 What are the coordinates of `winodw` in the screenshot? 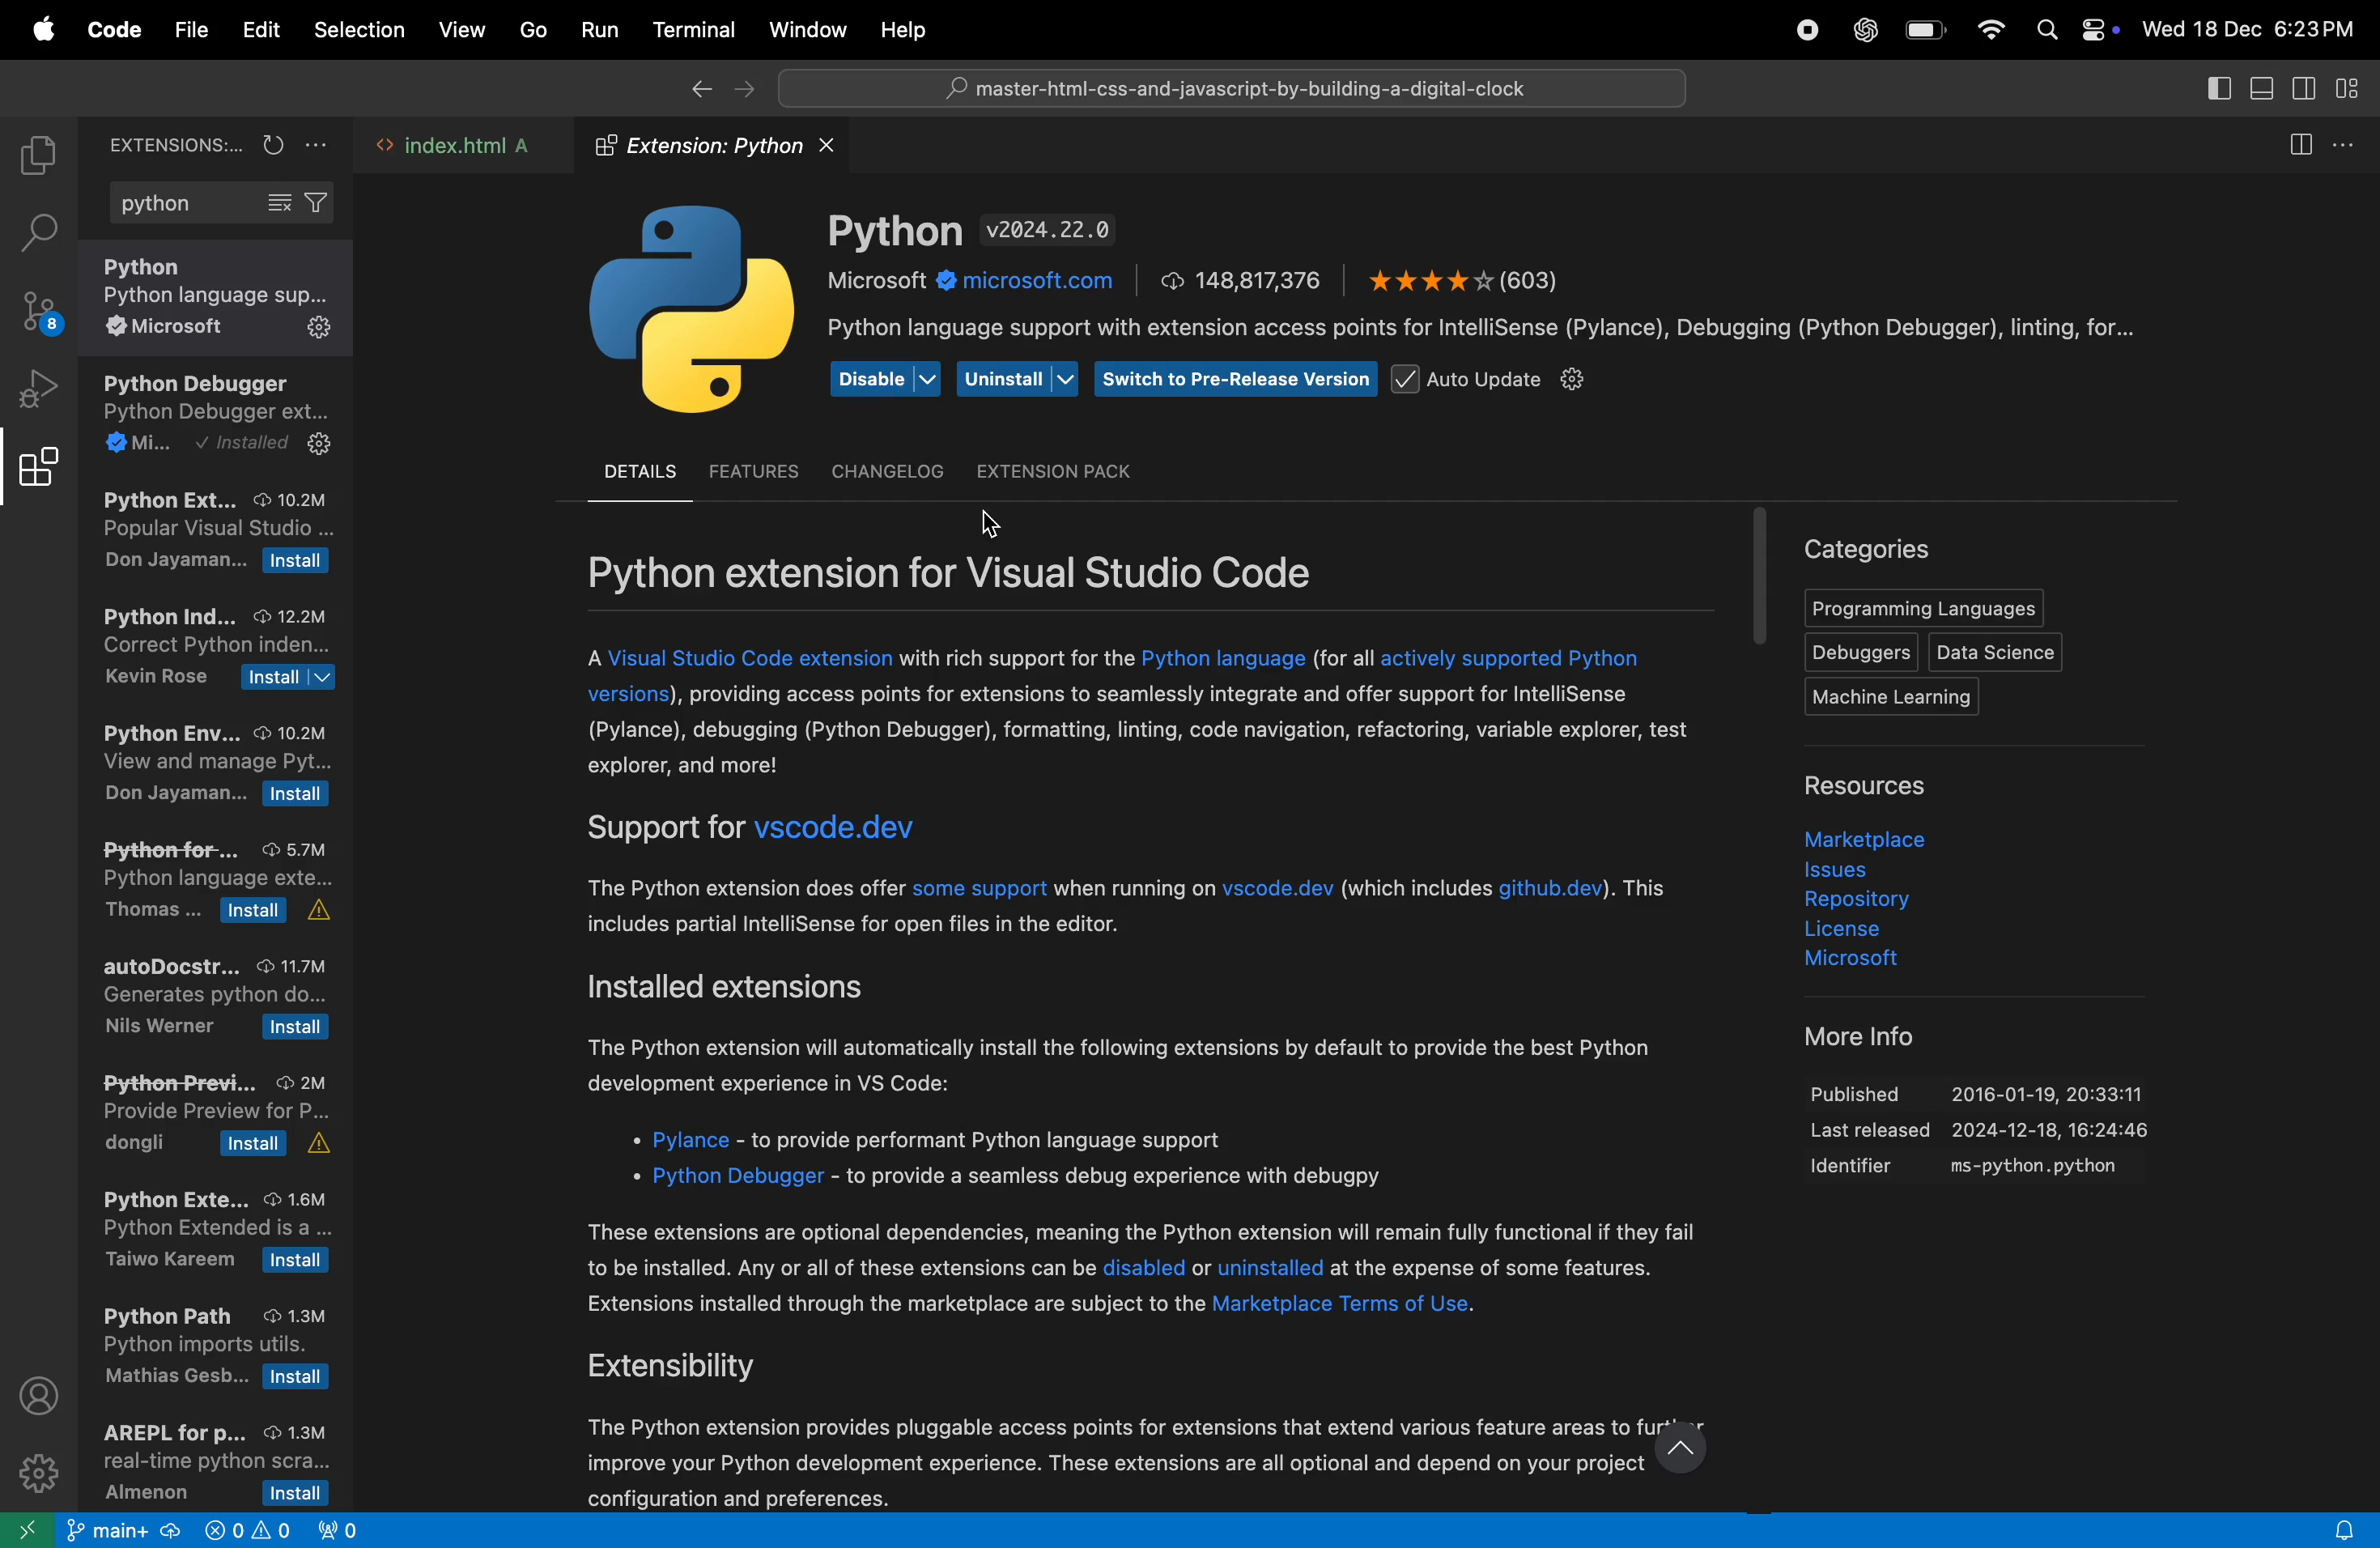 It's located at (807, 29).